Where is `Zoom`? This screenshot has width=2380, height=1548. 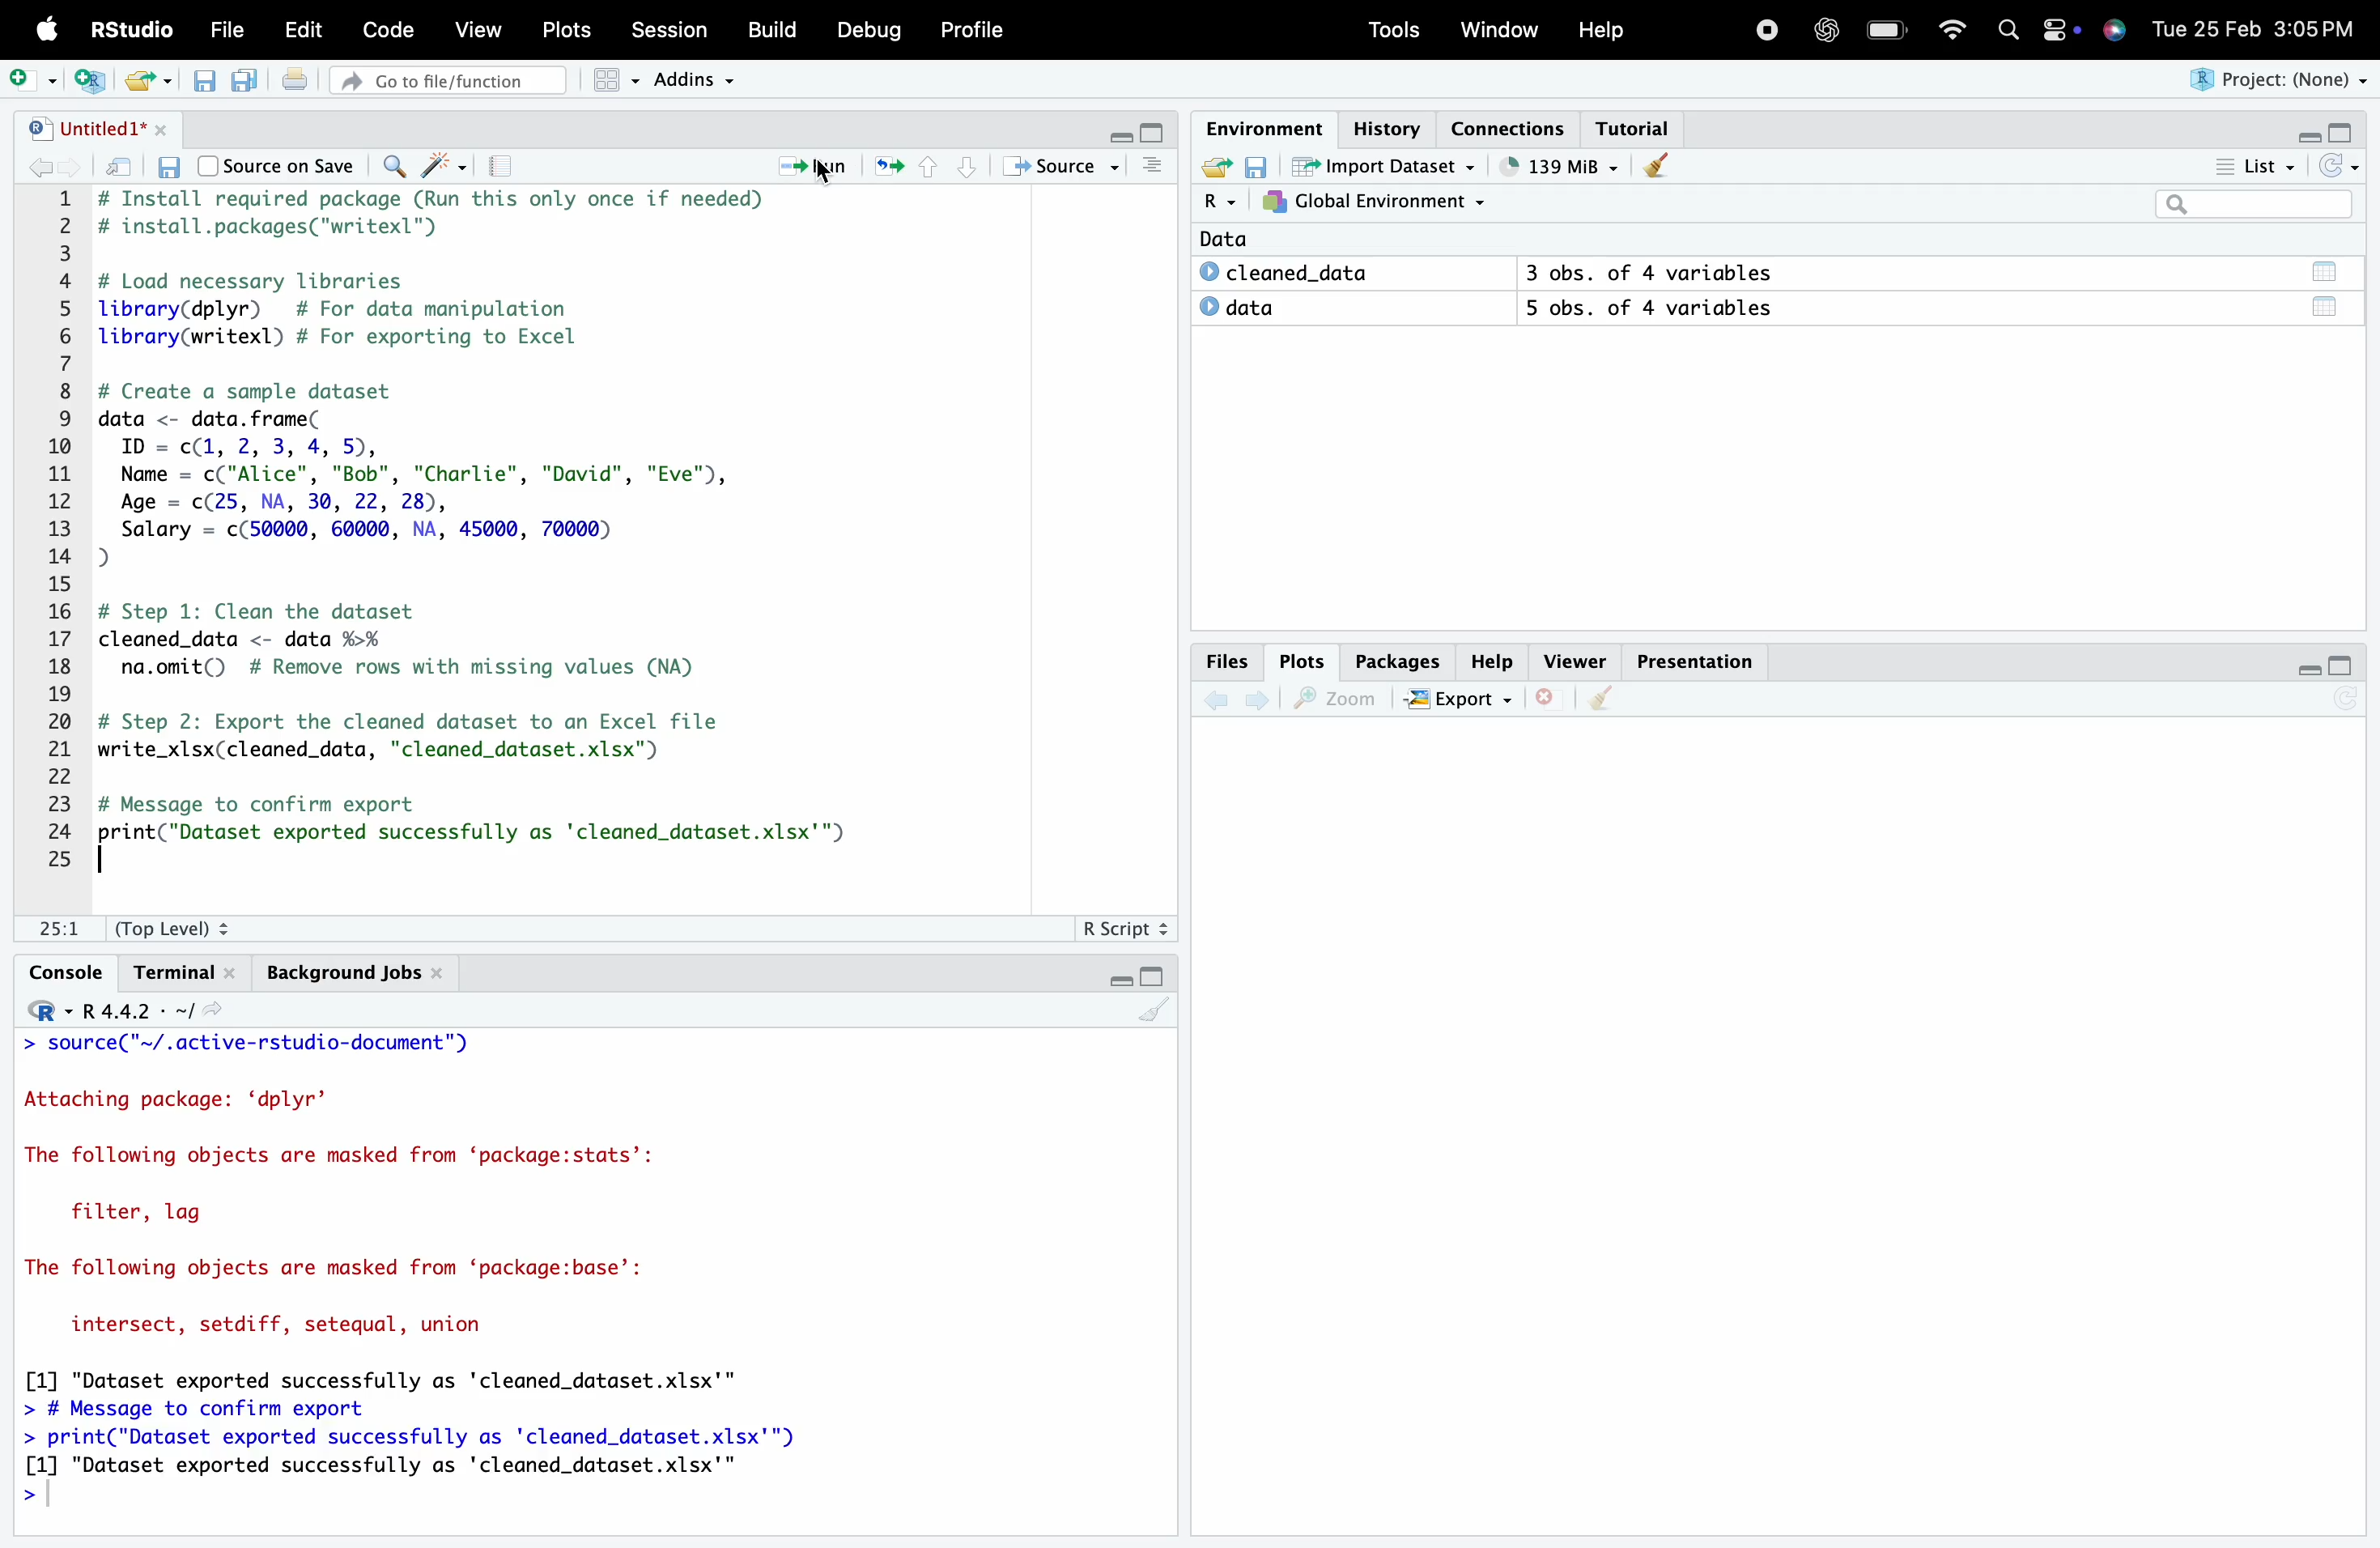
Zoom is located at coordinates (1342, 699).